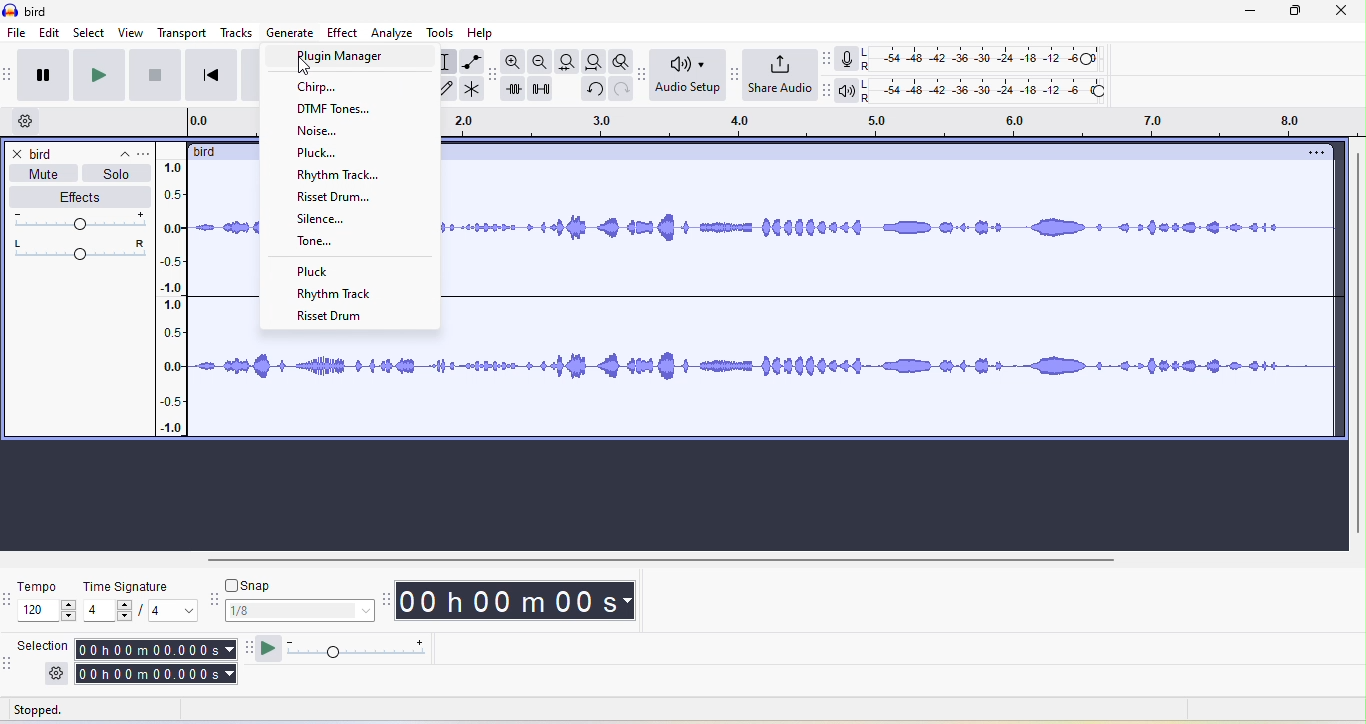 The image size is (1366, 724). What do you see at coordinates (799, 382) in the screenshot?
I see `waveform` at bounding box center [799, 382].